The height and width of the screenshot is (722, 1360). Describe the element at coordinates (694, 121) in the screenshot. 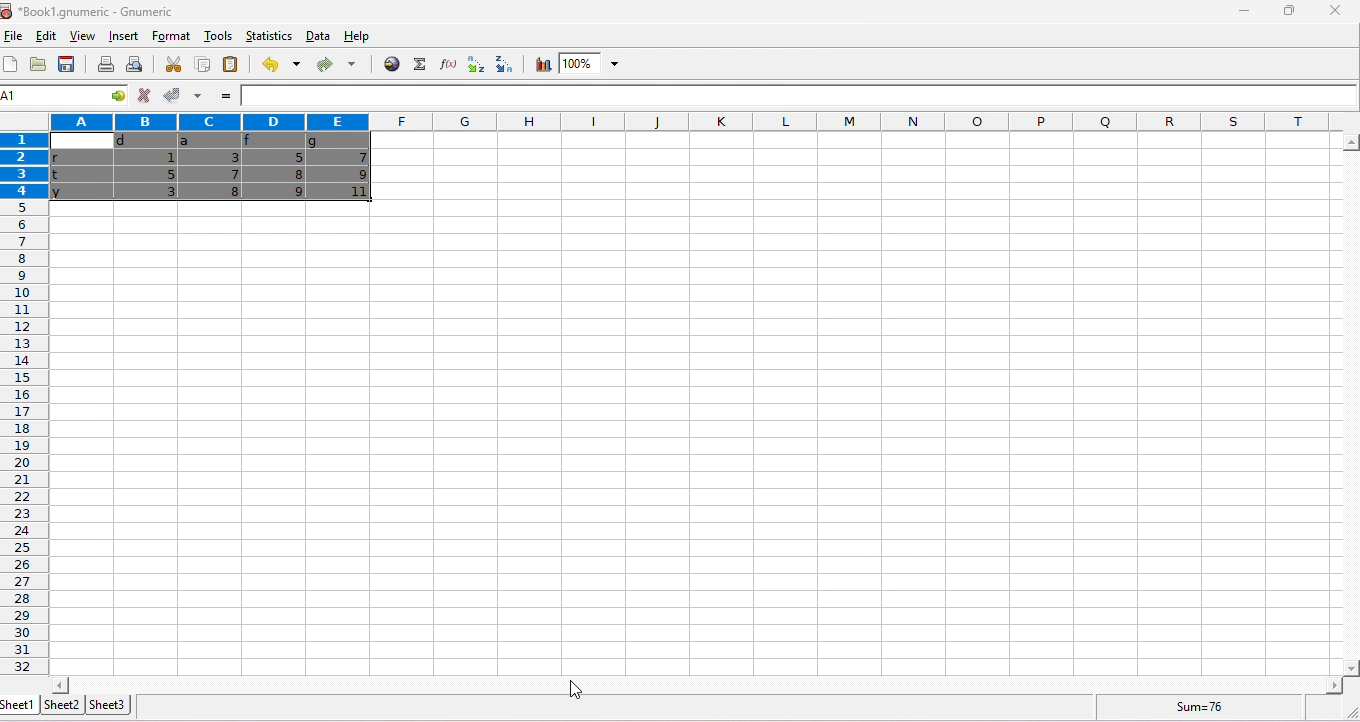

I see `column headings` at that location.